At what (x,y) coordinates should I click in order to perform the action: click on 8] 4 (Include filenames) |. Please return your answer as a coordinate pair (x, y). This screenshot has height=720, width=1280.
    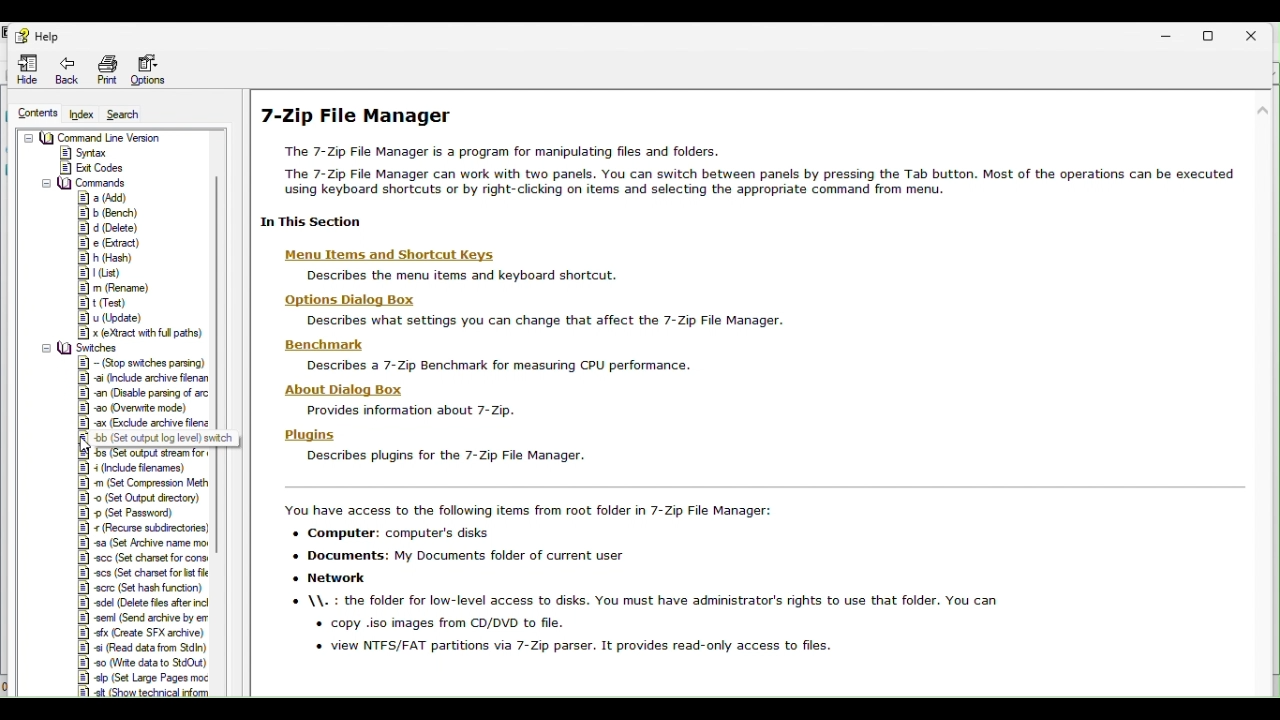
    Looking at the image, I should click on (146, 468).